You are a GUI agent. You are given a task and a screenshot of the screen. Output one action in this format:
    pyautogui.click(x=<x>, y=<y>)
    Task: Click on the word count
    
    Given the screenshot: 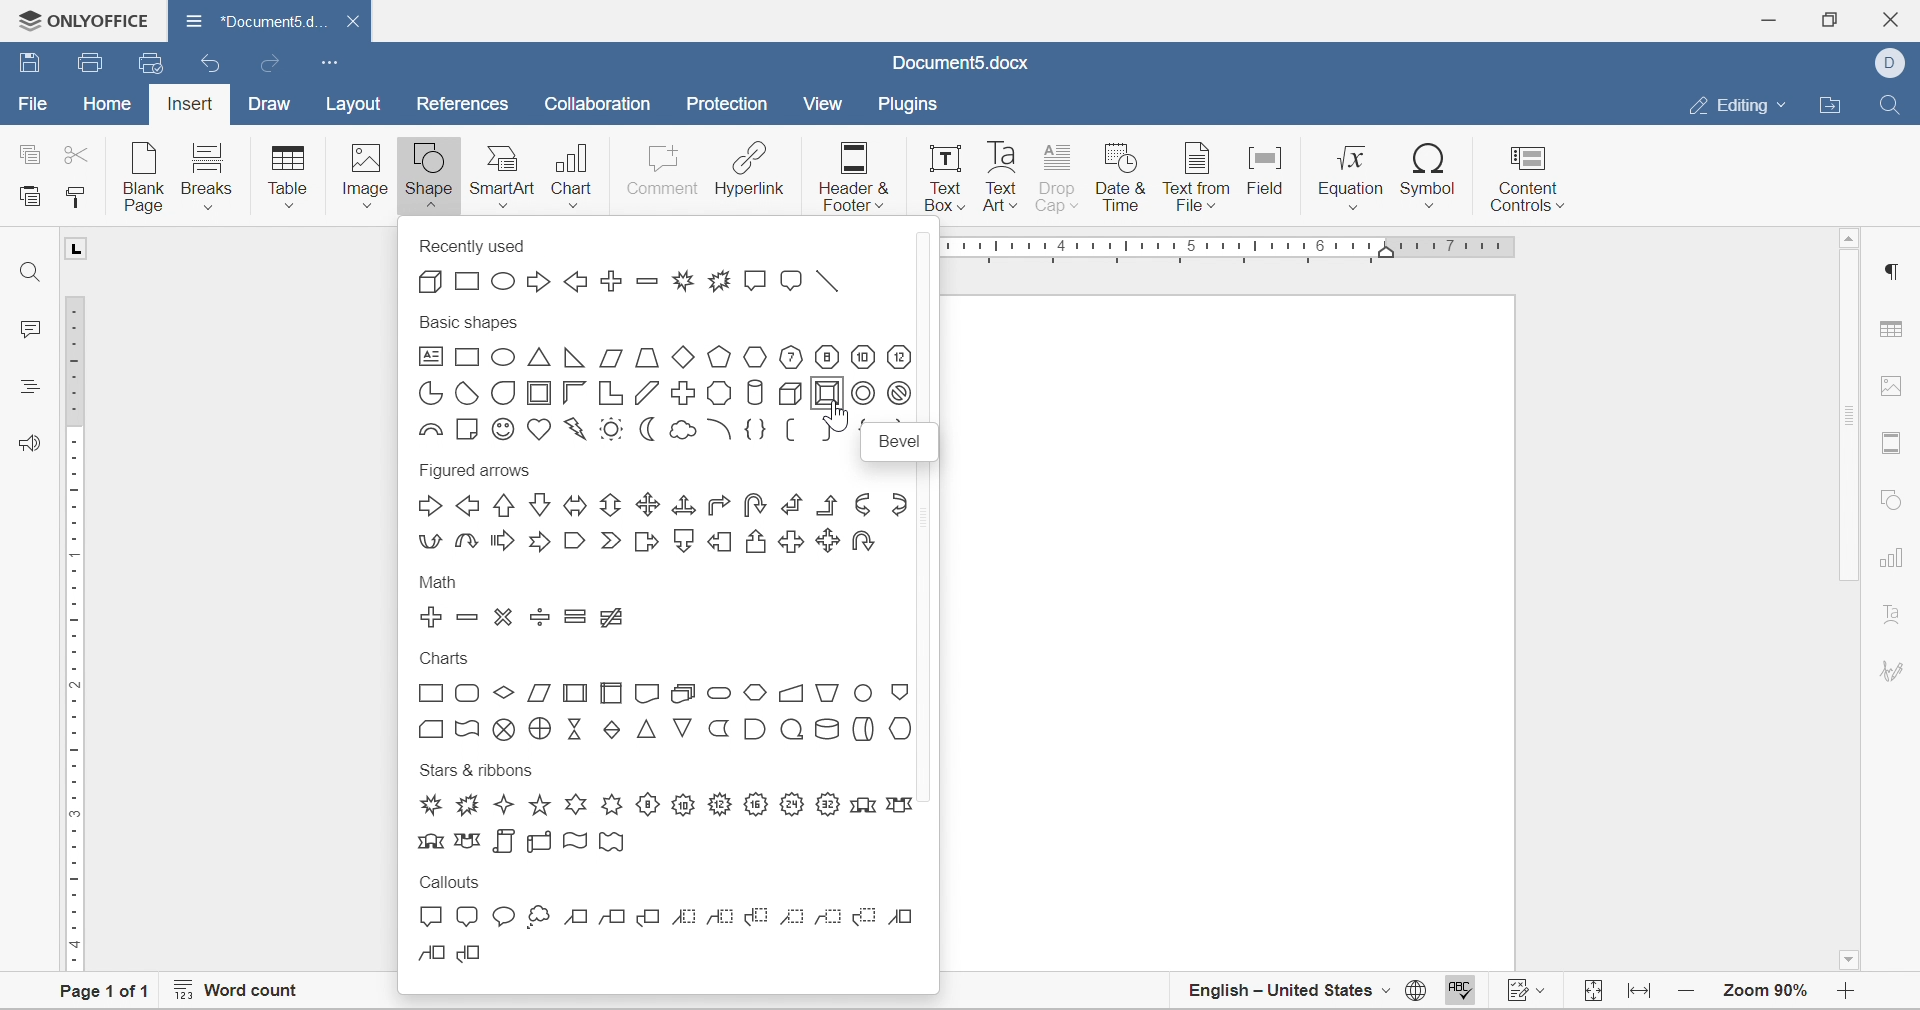 What is the action you would take?
    pyautogui.click(x=231, y=993)
    